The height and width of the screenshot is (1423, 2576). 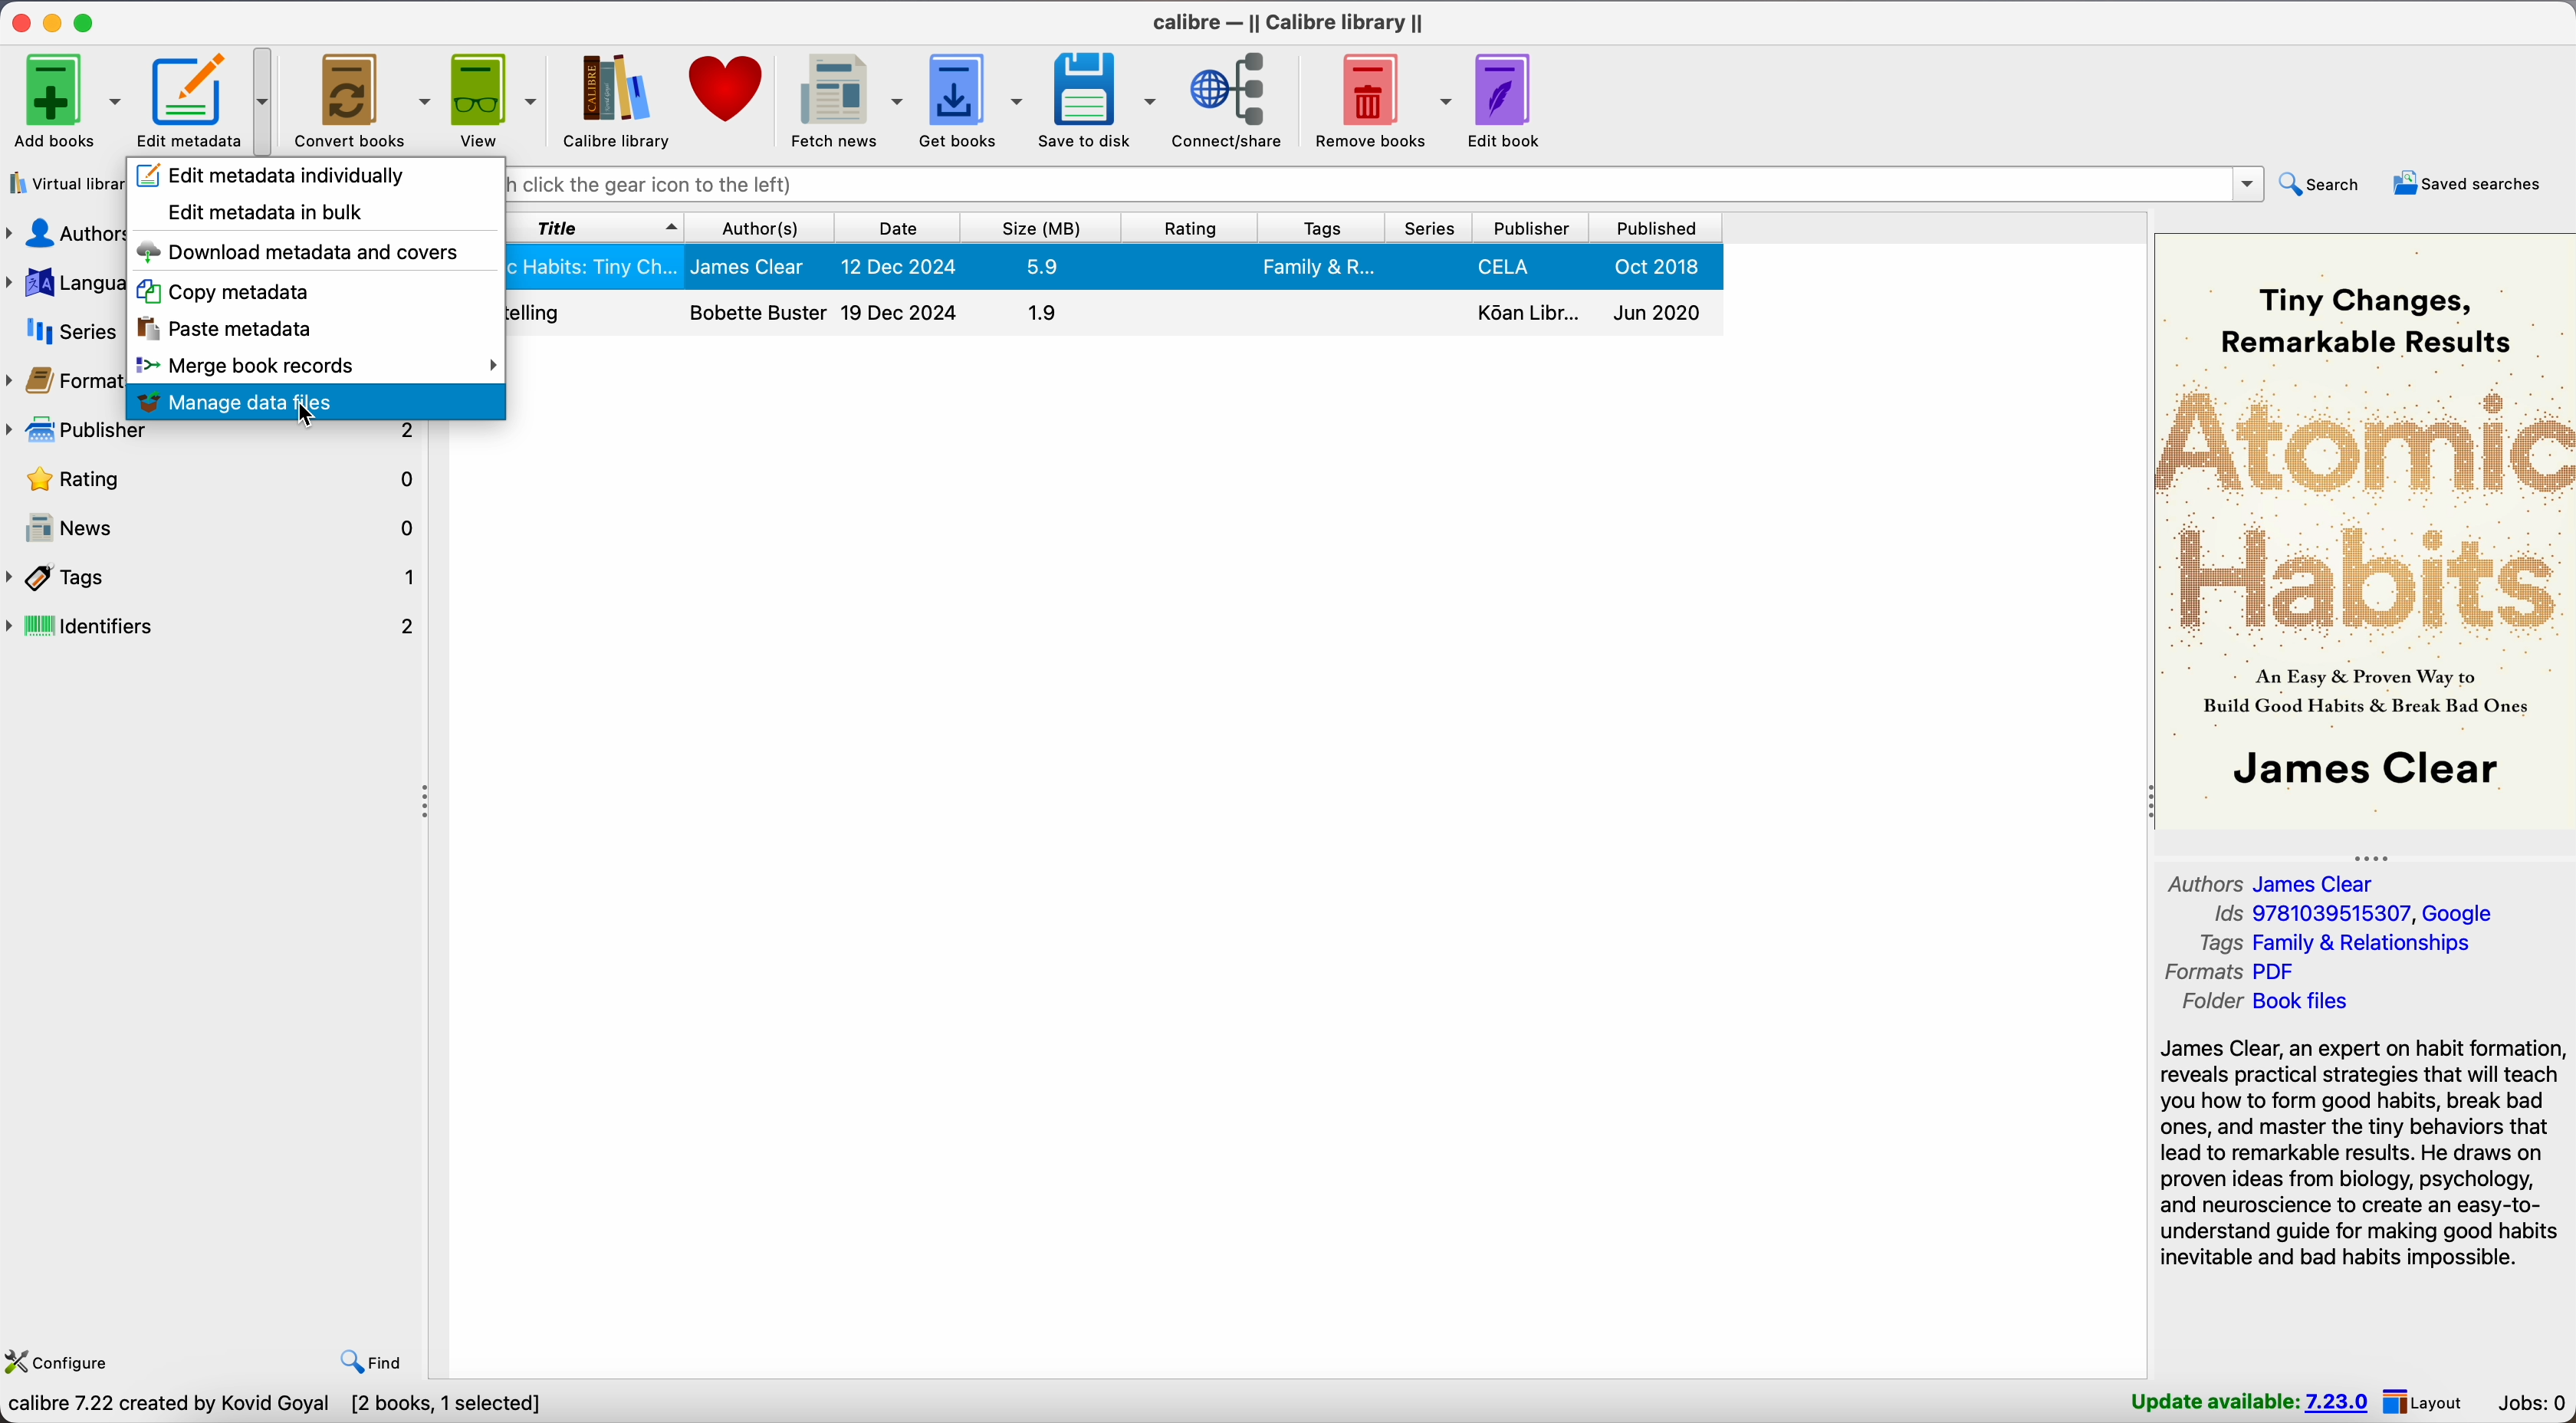 I want to click on book cover preview, so click(x=2365, y=531).